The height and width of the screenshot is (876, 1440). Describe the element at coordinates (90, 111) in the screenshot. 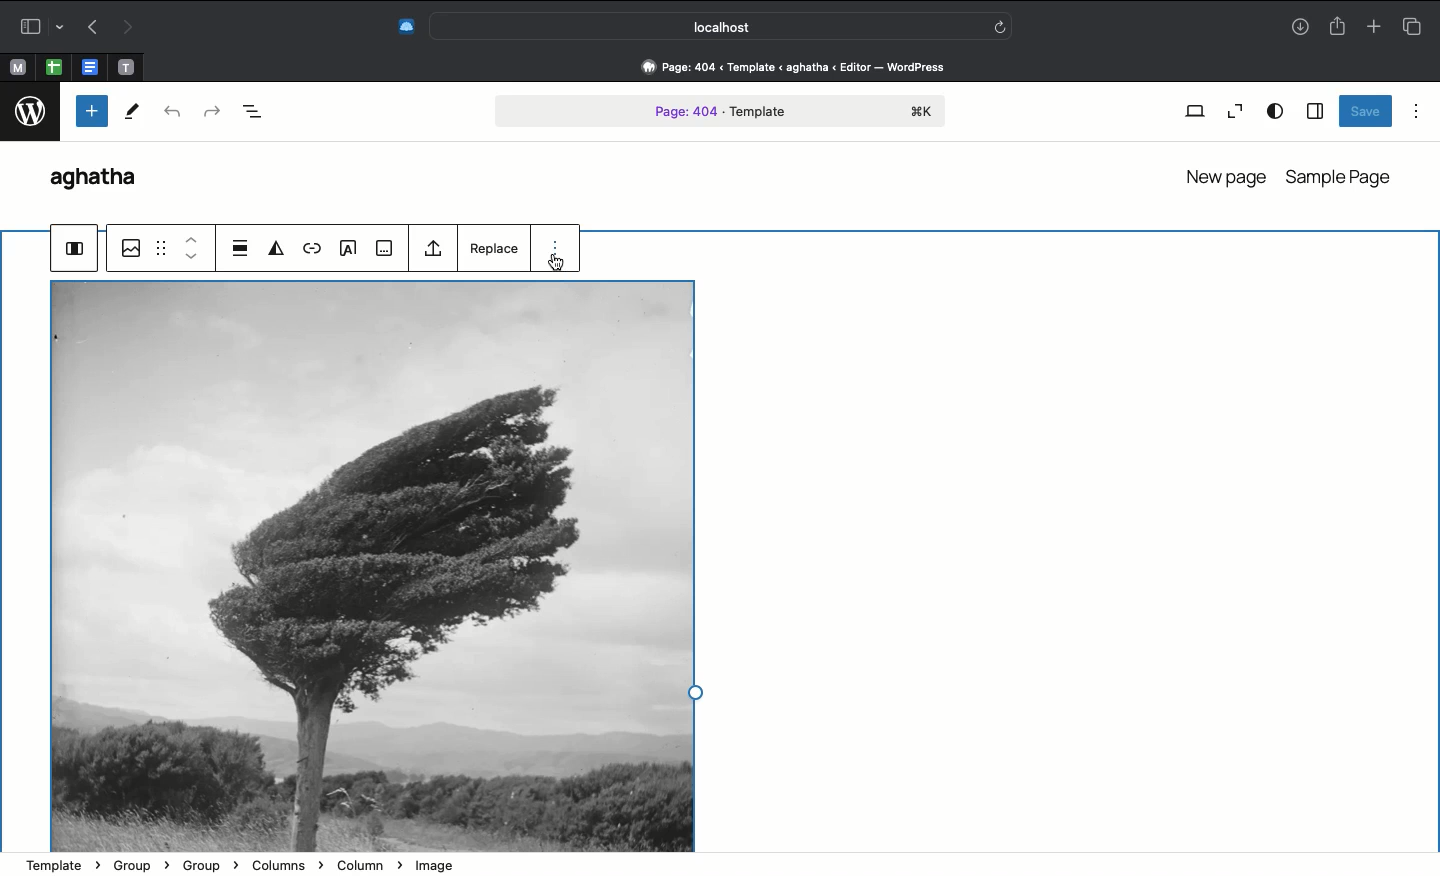

I see `Add new block` at that location.